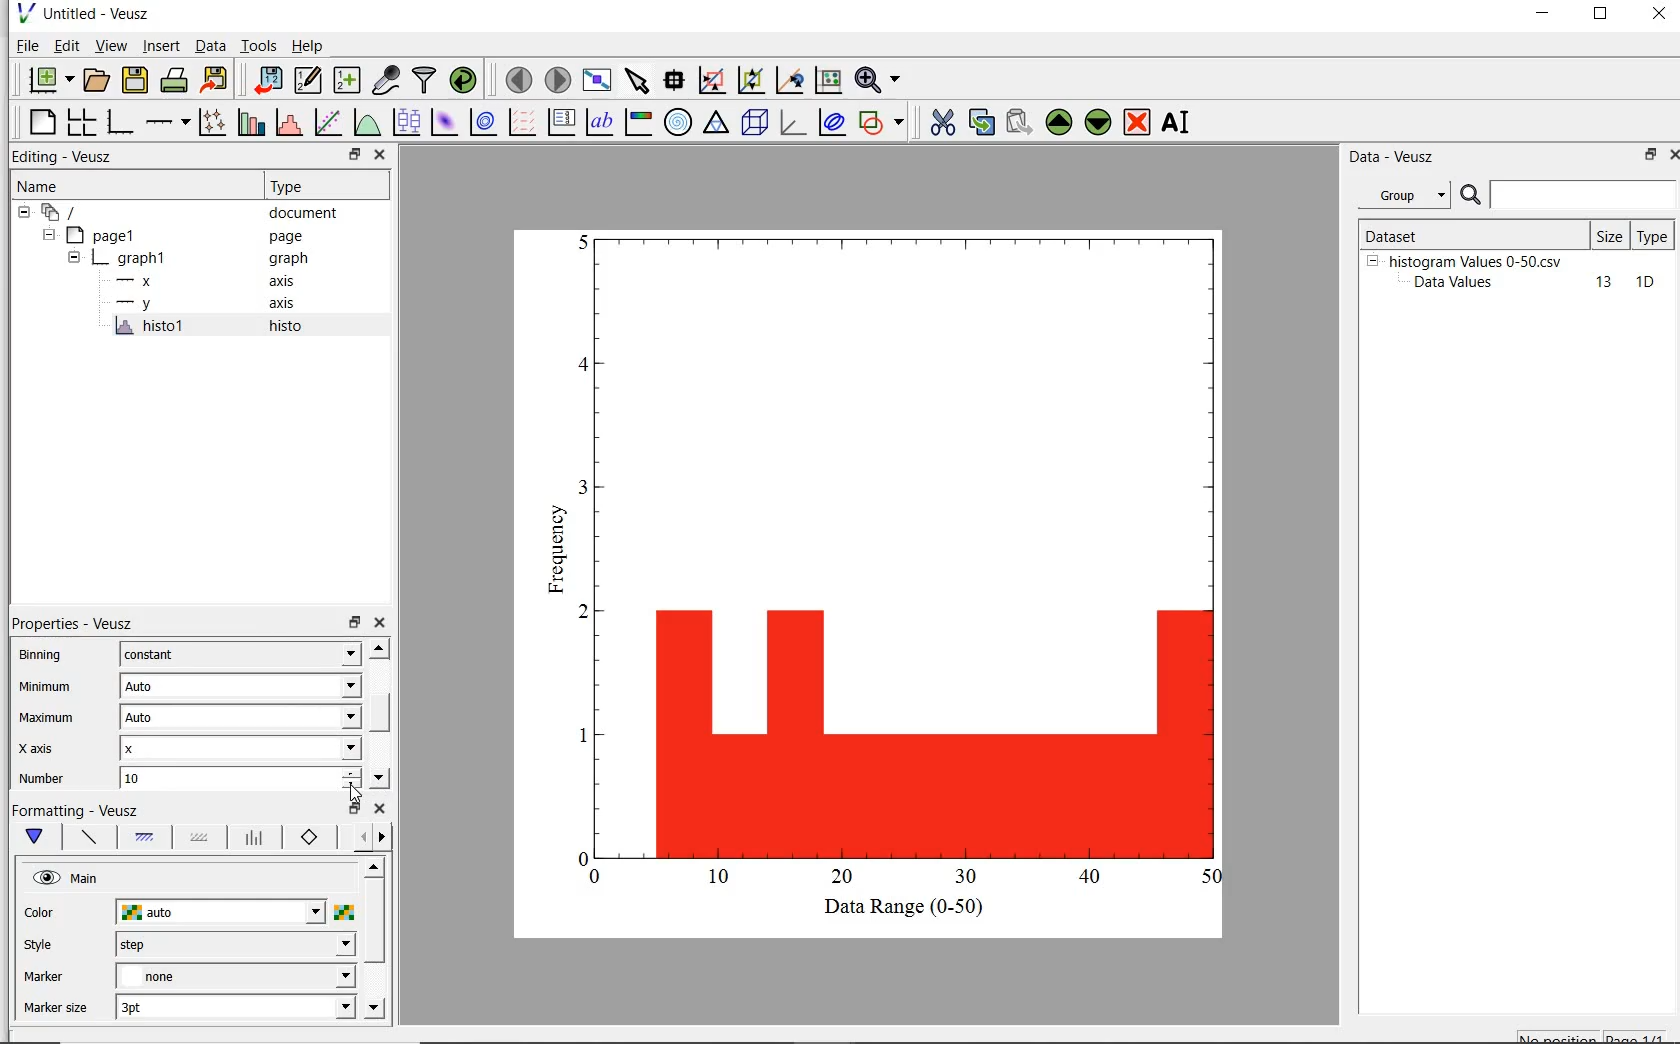  What do you see at coordinates (561, 121) in the screenshot?
I see `plot key` at bounding box center [561, 121].